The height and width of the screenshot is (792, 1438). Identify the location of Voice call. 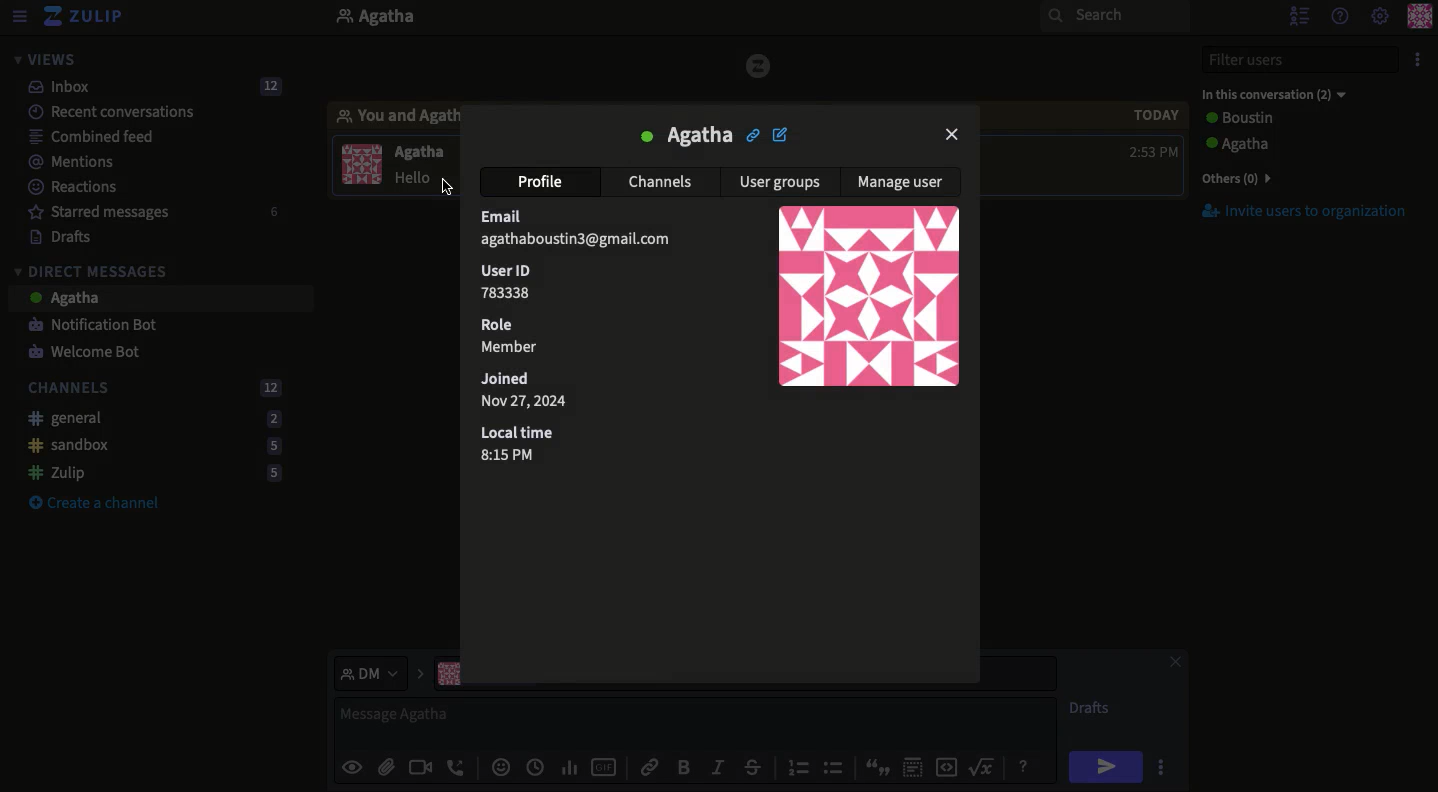
(456, 767).